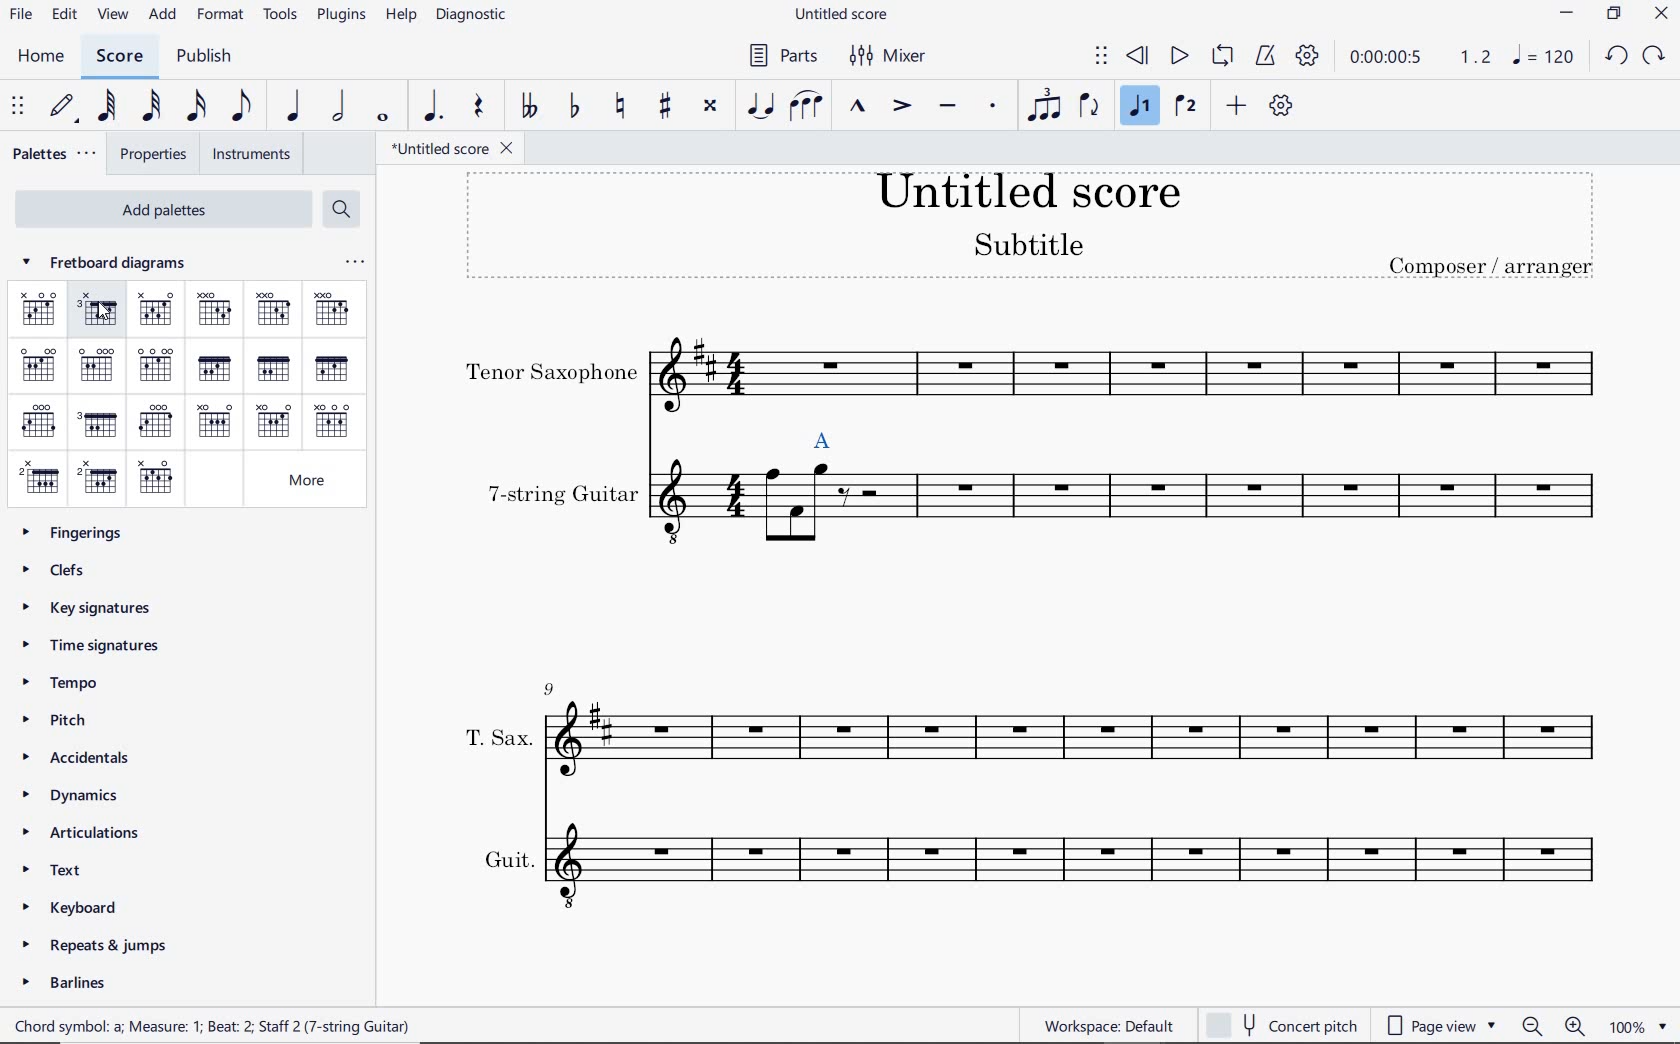  Describe the element at coordinates (1108, 1026) in the screenshot. I see `workspace default` at that location.